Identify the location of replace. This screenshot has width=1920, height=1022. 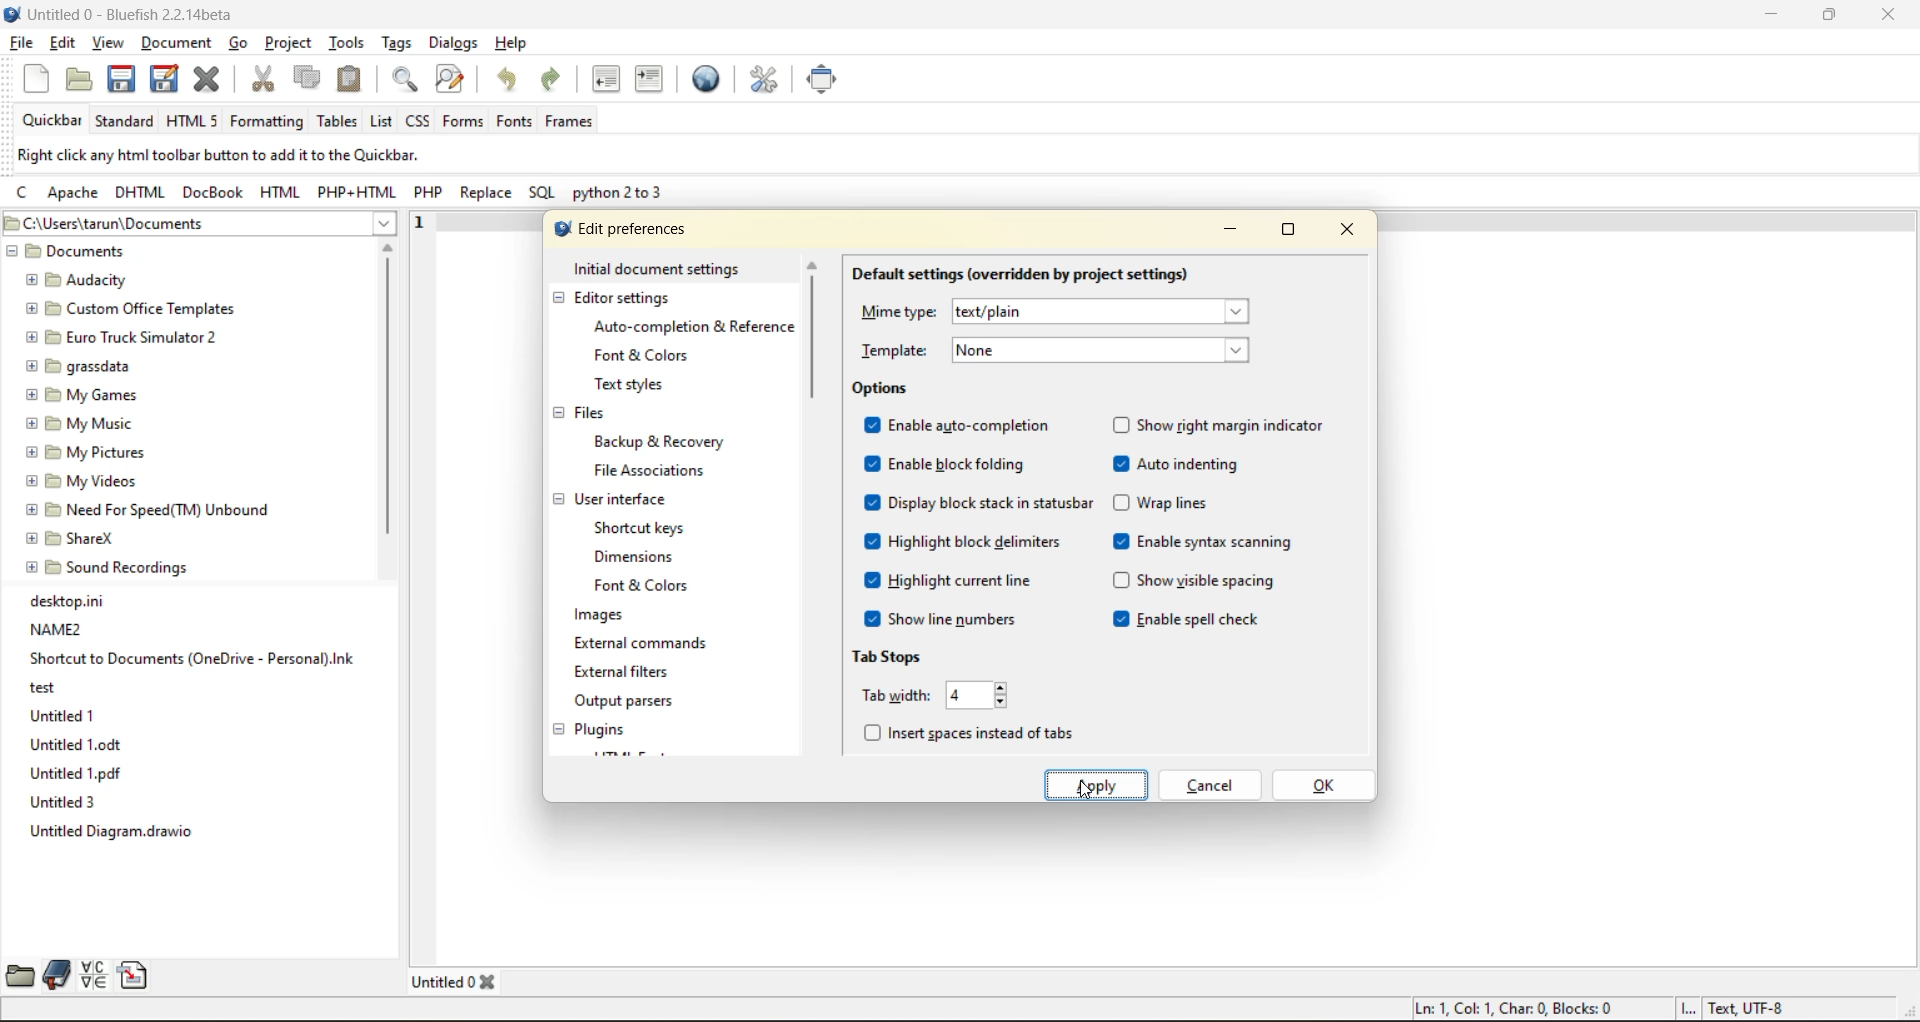
(491, 195).